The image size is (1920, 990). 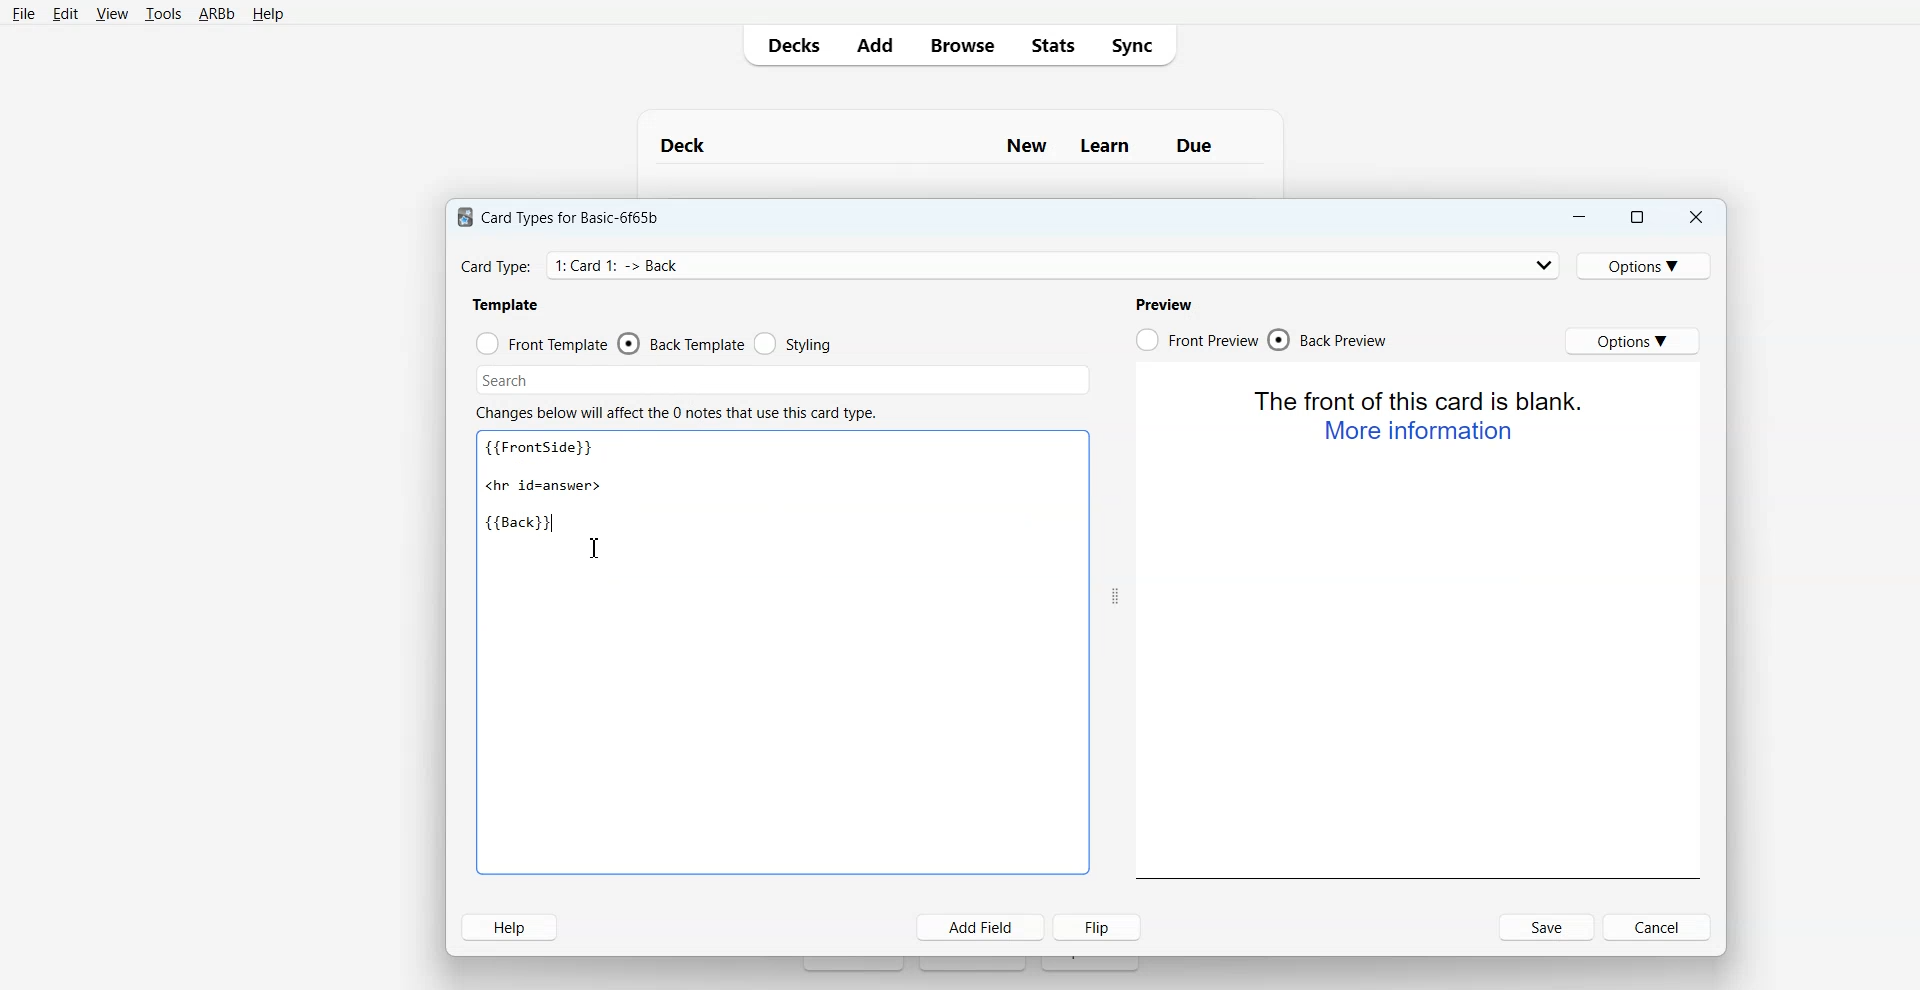 What do you see at coordinates (1196, 339) in the screenshot?
I see `Front Preview` at bounding box center [1196, 339].